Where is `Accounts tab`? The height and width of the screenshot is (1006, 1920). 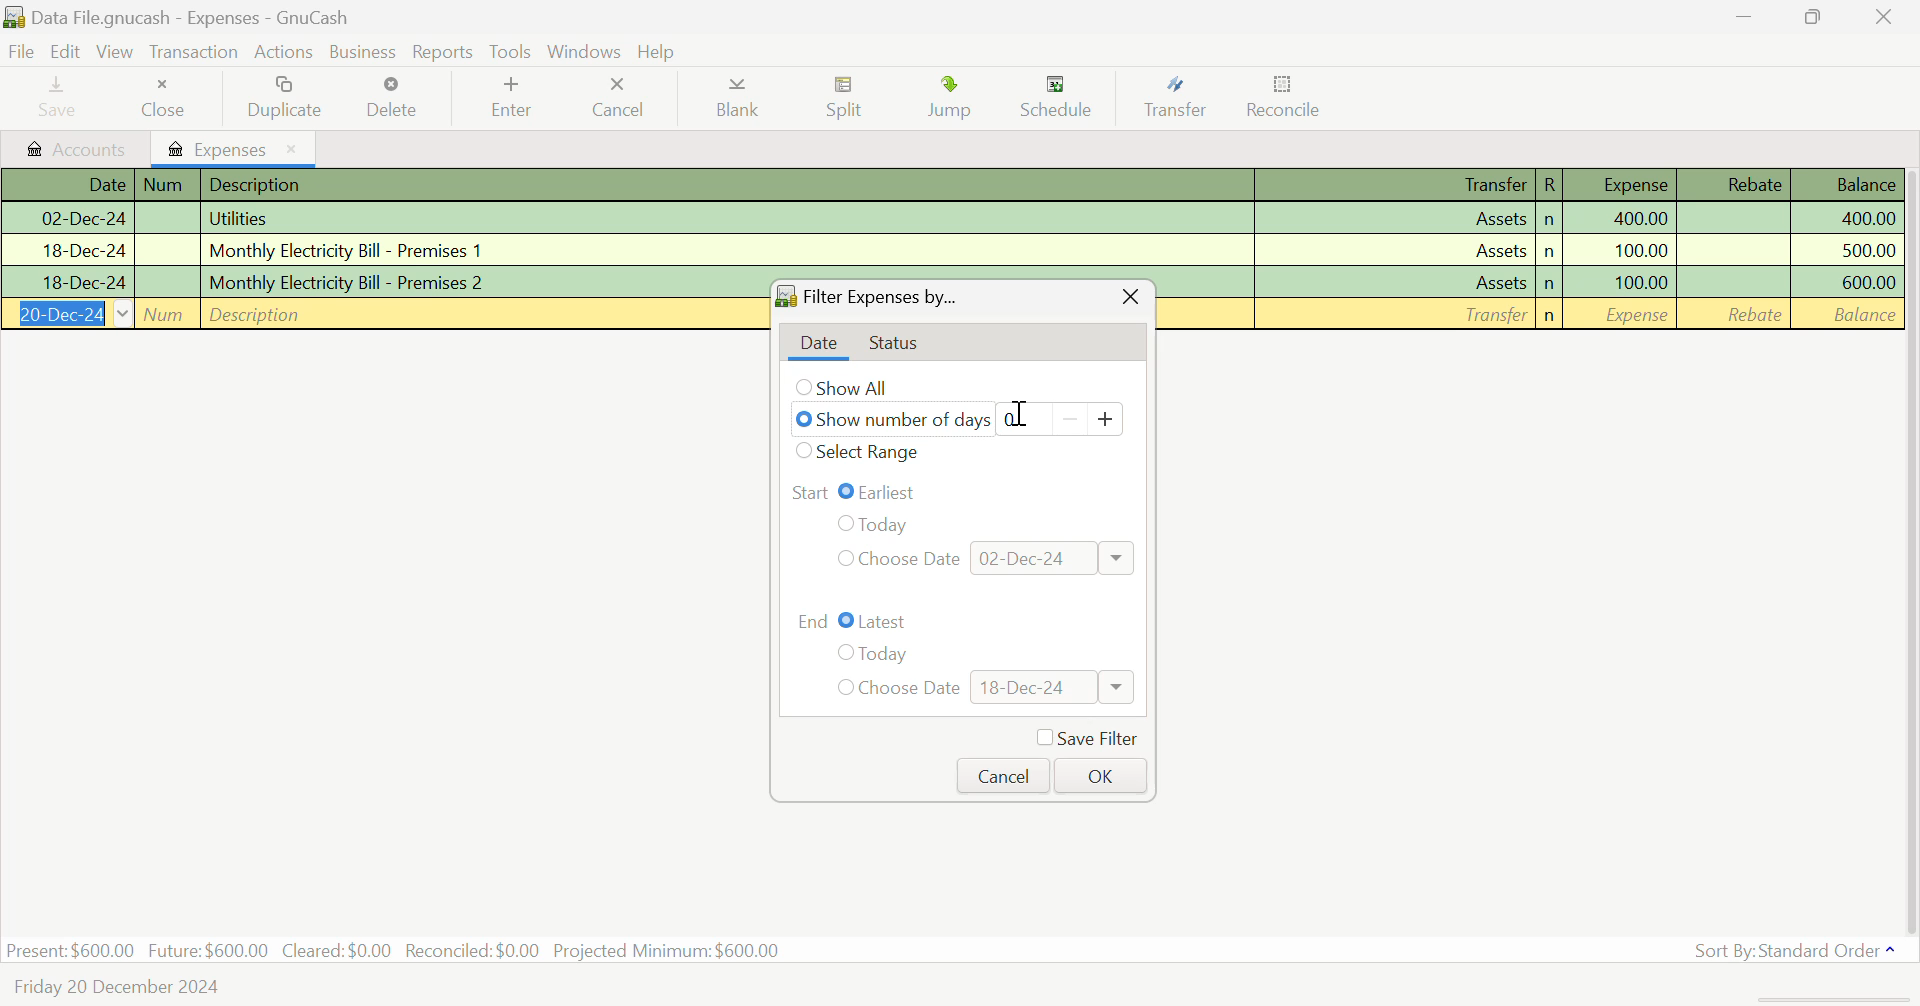
Accounts tab is located at coordinates (76, 147).